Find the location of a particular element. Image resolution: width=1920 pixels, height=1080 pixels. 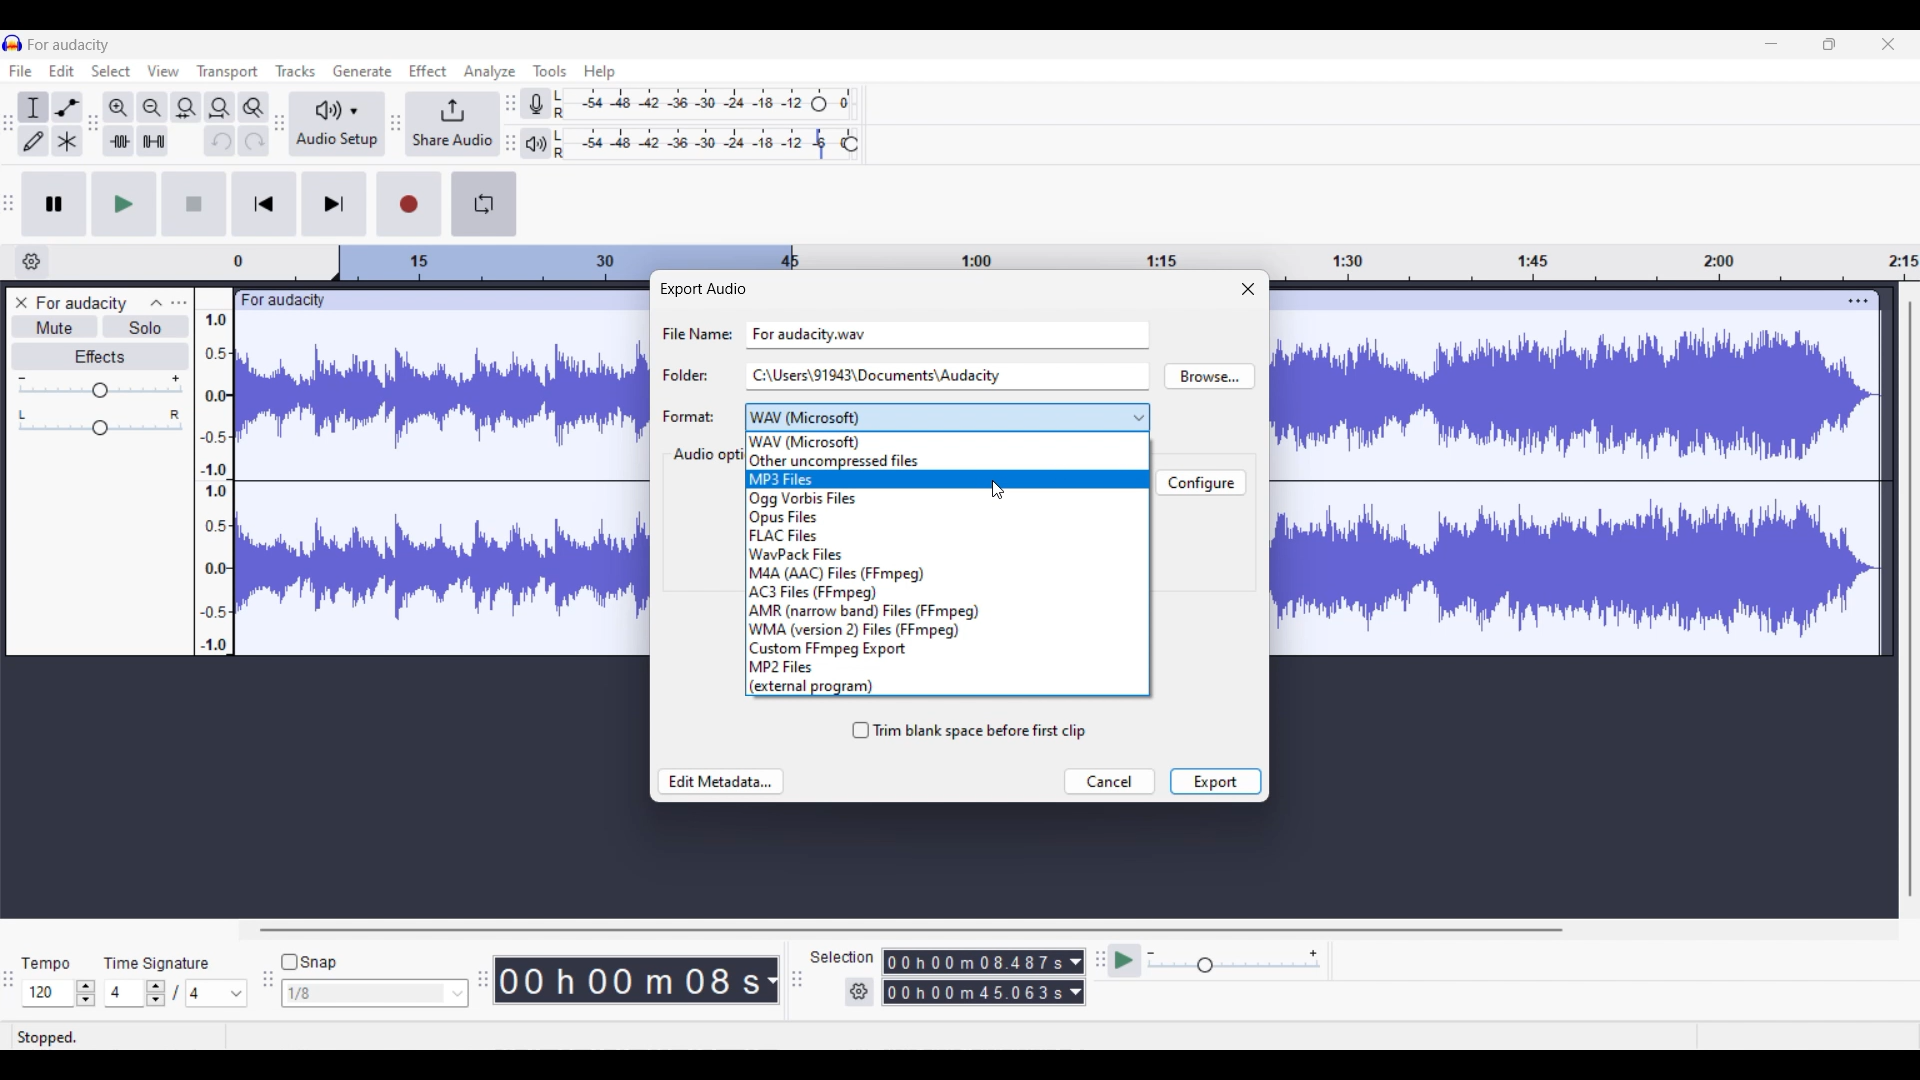

Selection duration measurement is located at coordinates (975, 992).